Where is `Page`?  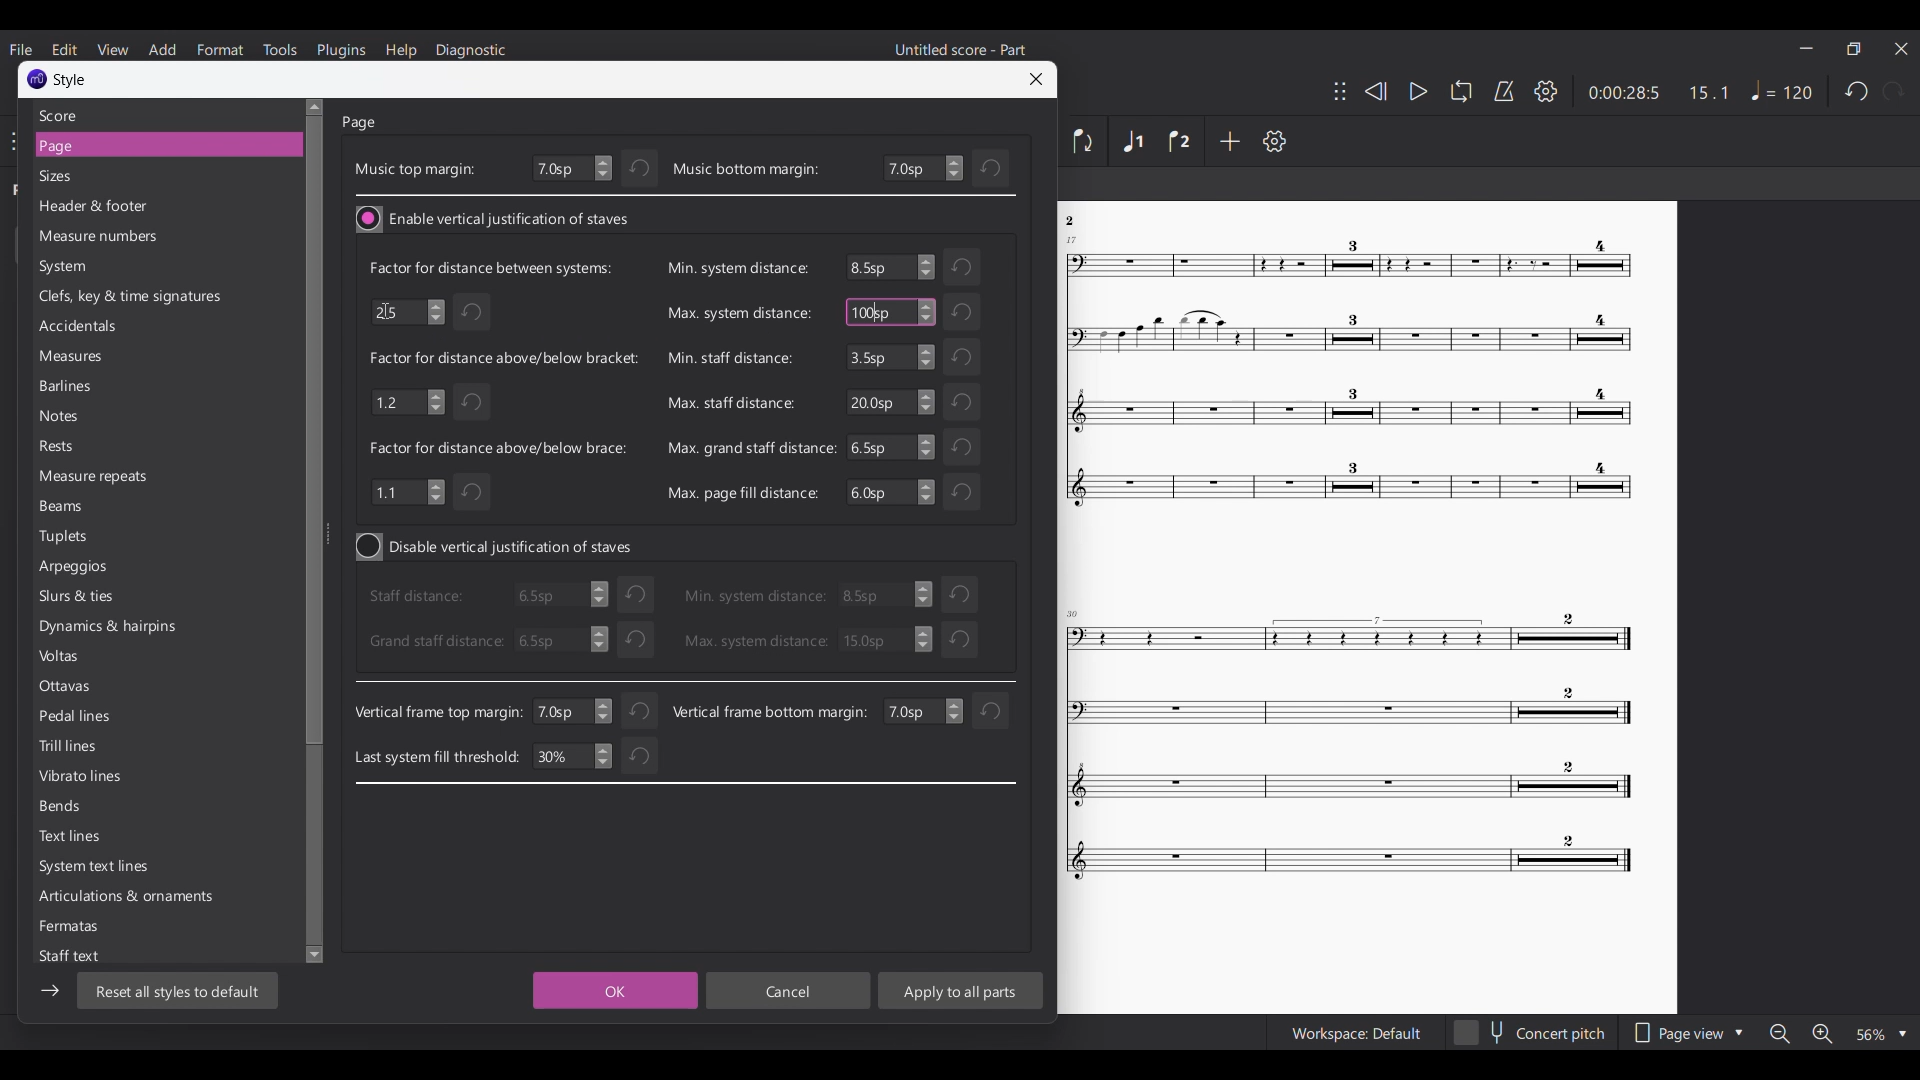 Page is located at coordinates (154, 146).